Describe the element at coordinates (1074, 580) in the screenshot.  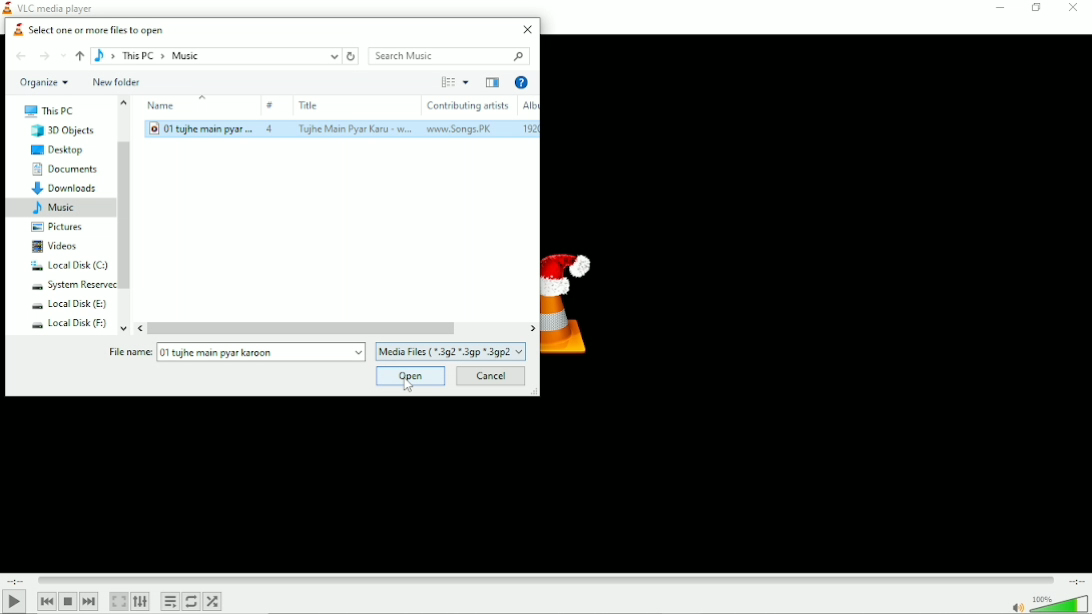
I see `Total duration` at that location.